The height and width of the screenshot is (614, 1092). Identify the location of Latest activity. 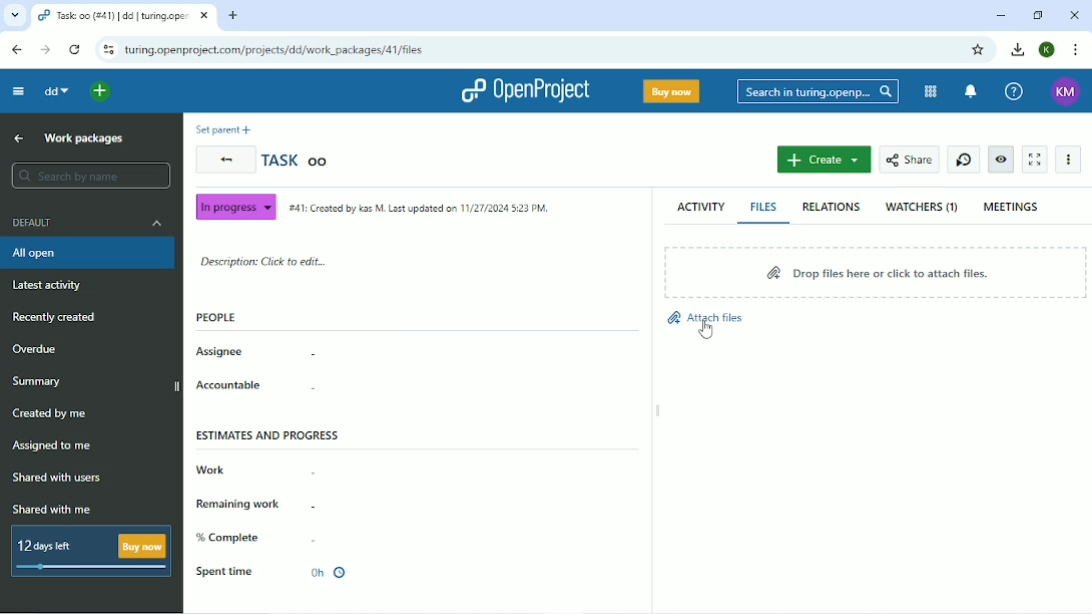
(52, 287).